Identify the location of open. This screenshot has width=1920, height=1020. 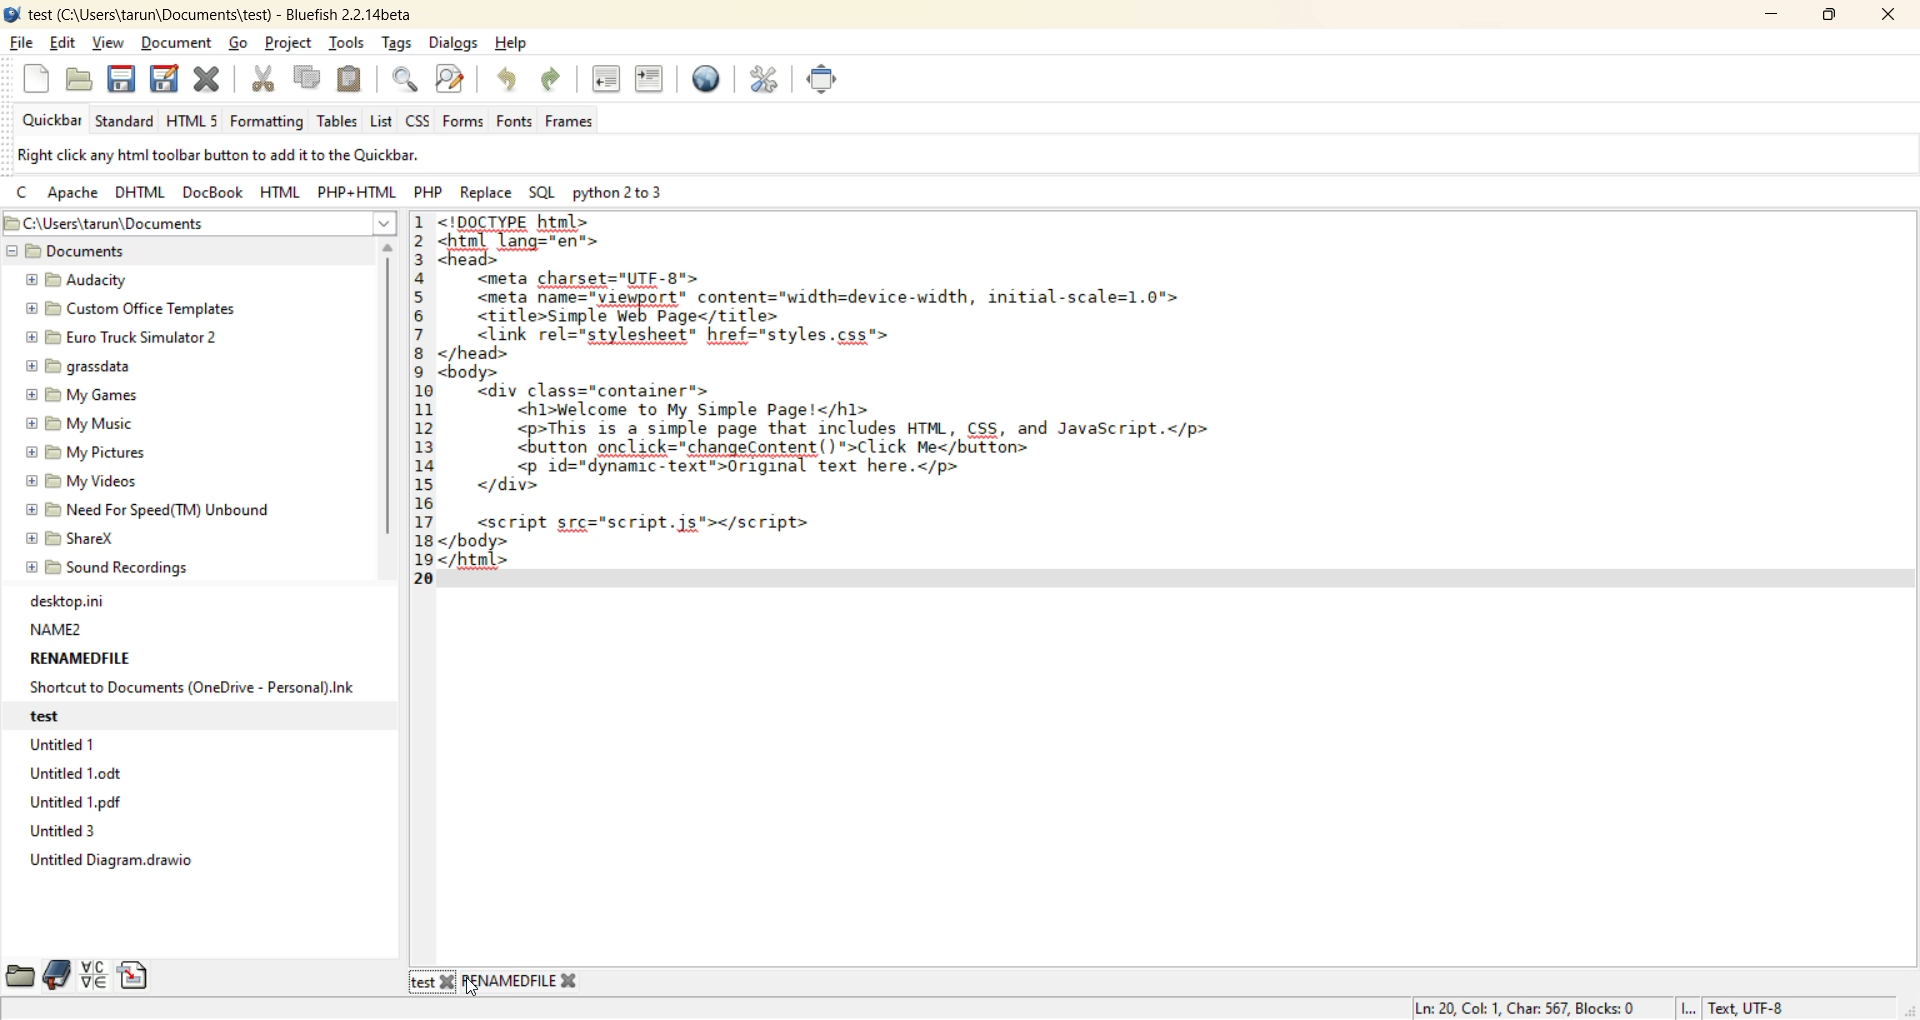
(81, 81).